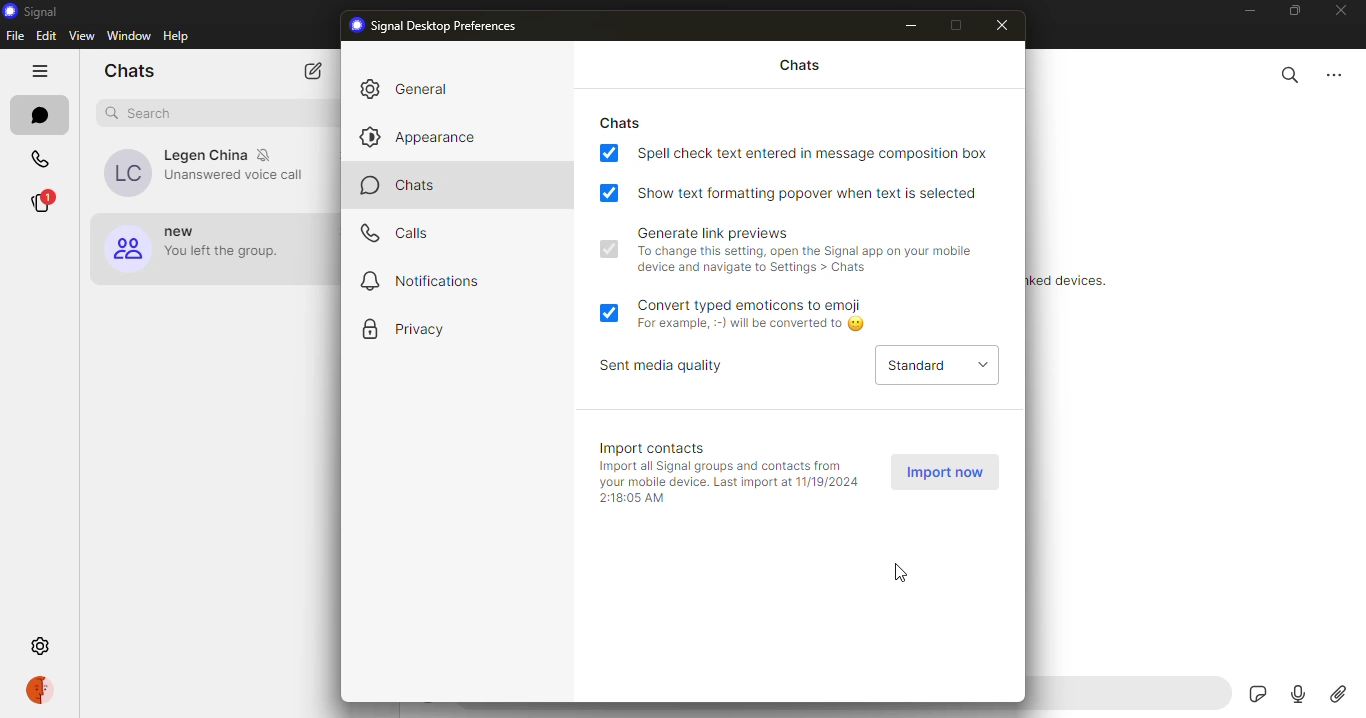  Describe the element at coordinates (40, 645) in the screenshot. I see `settings` at that location.